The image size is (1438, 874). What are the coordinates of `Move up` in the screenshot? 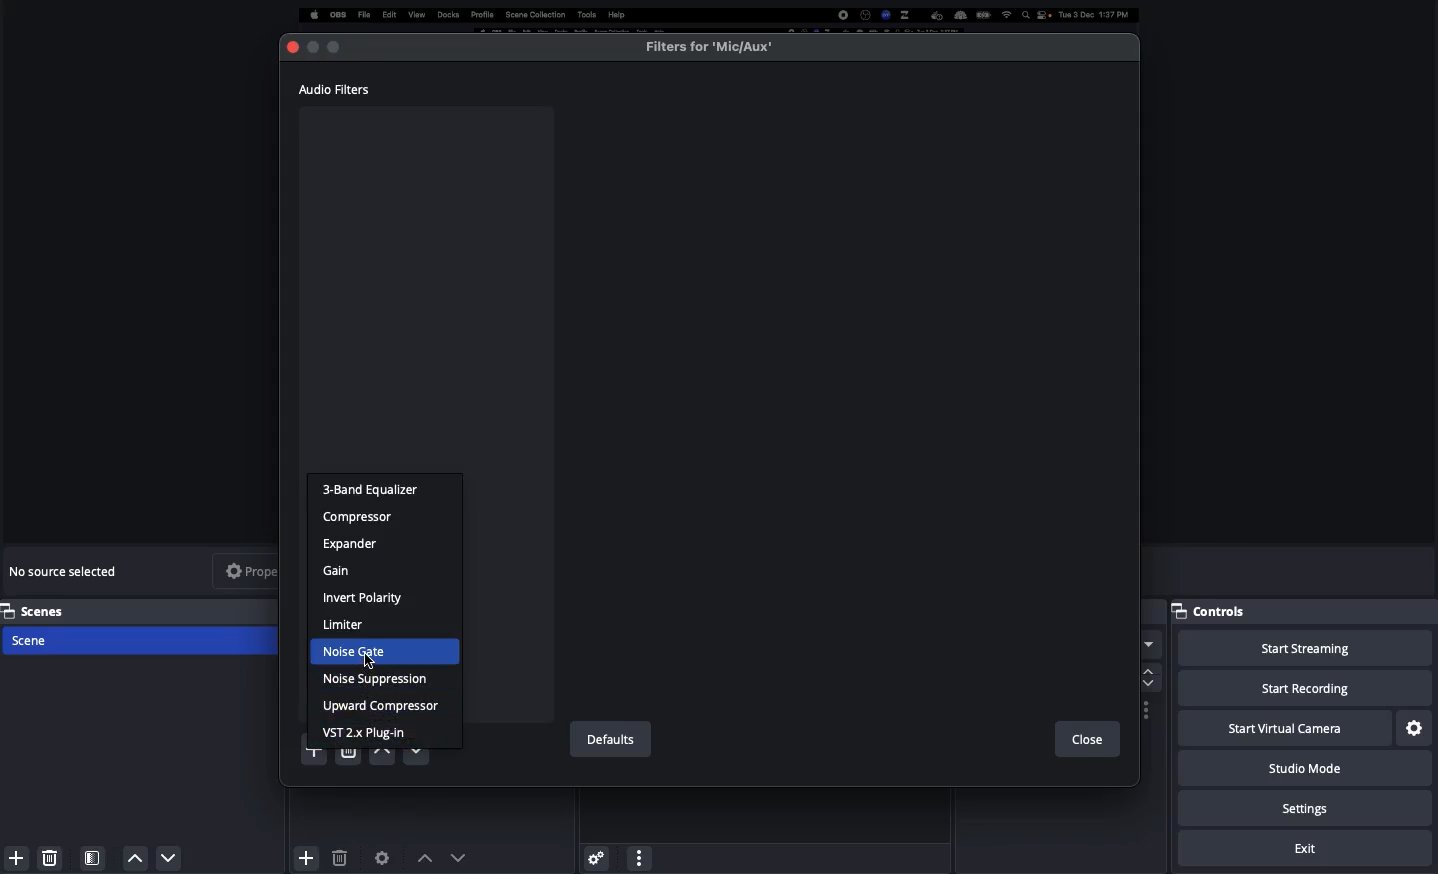 It's located at (425, 857).